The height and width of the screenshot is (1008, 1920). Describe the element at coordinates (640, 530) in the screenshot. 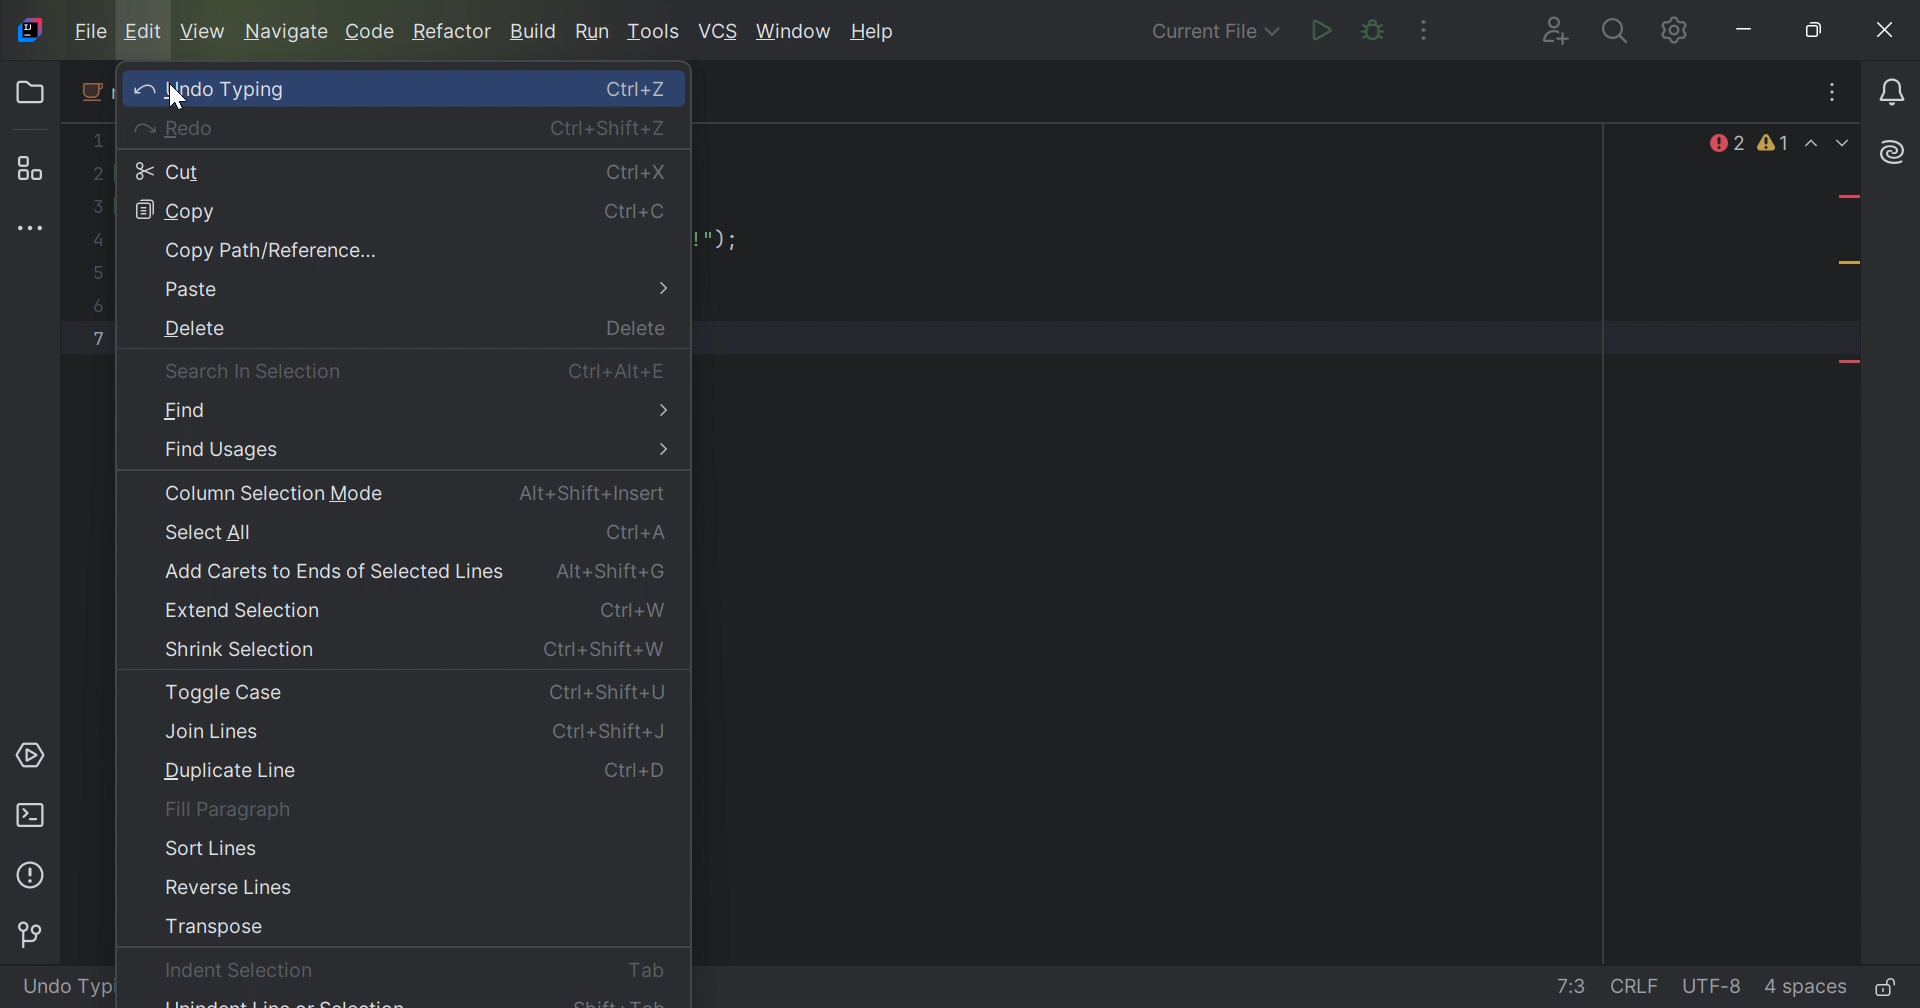

I see `Ctrl+A` at that location.